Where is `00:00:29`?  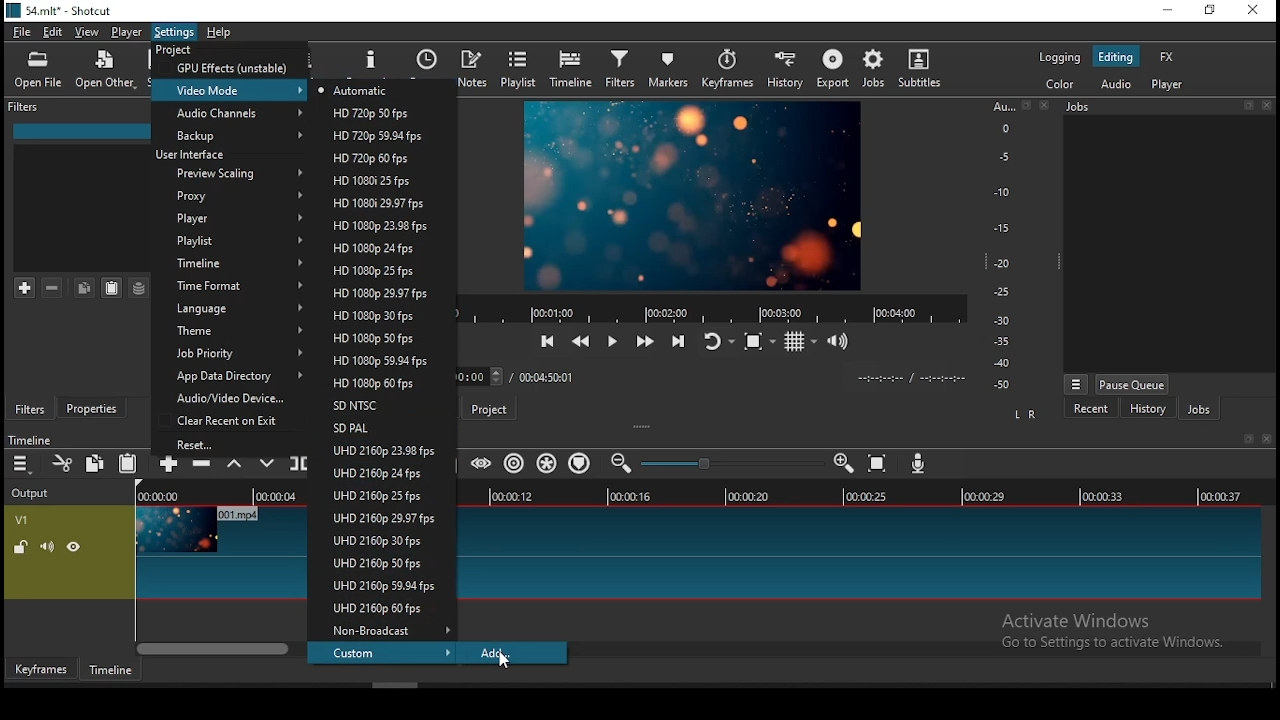 00:00:29 is located at coordinates (987, 496).